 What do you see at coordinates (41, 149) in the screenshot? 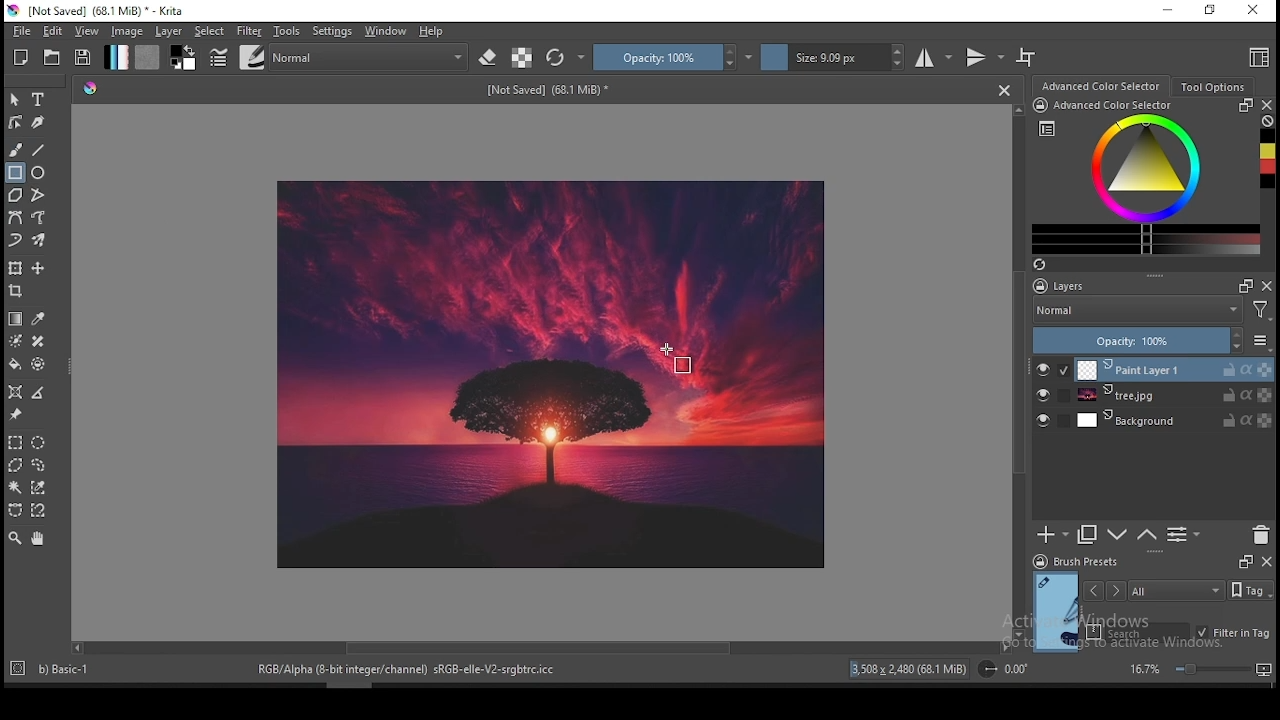
I see `line tool` at bounding box center [41, 149].